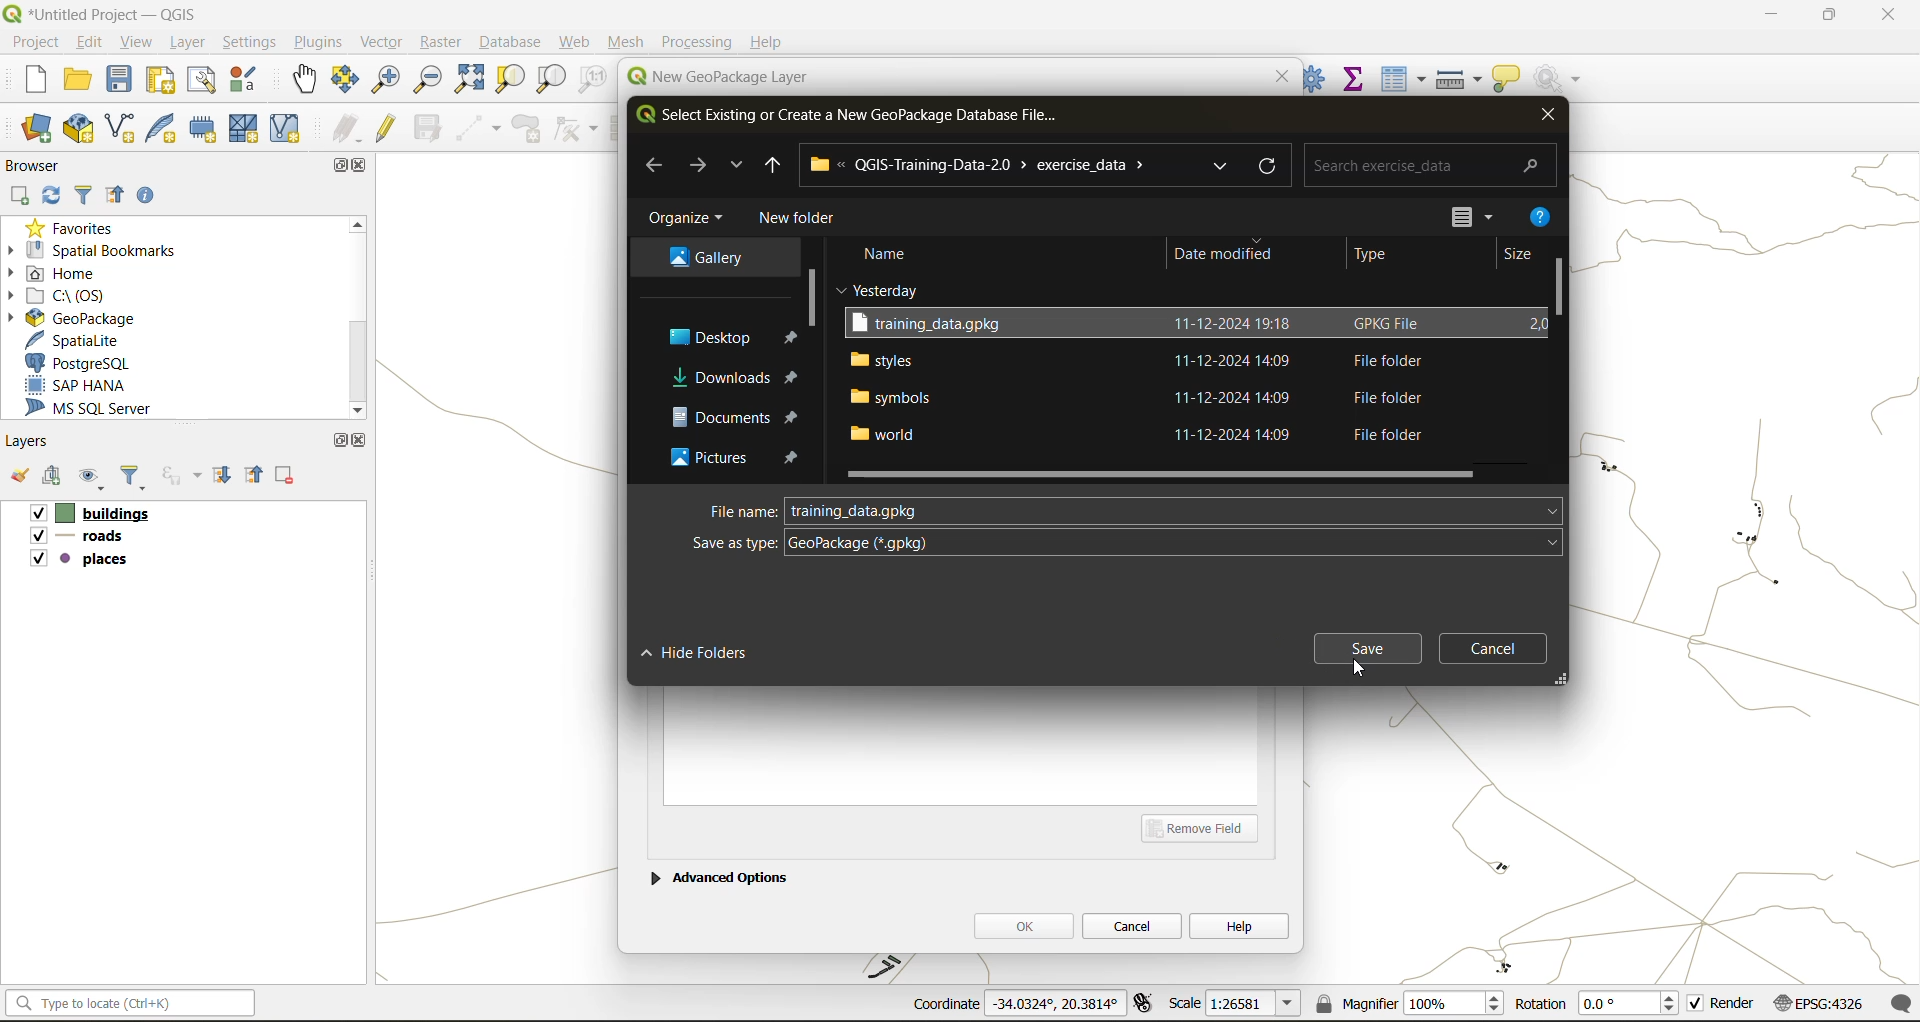 The width and height of the screenshot is (1920, 1022). Describe the element at coordinates (1206, 827) in the screenshot. I see `remove field` at that location.